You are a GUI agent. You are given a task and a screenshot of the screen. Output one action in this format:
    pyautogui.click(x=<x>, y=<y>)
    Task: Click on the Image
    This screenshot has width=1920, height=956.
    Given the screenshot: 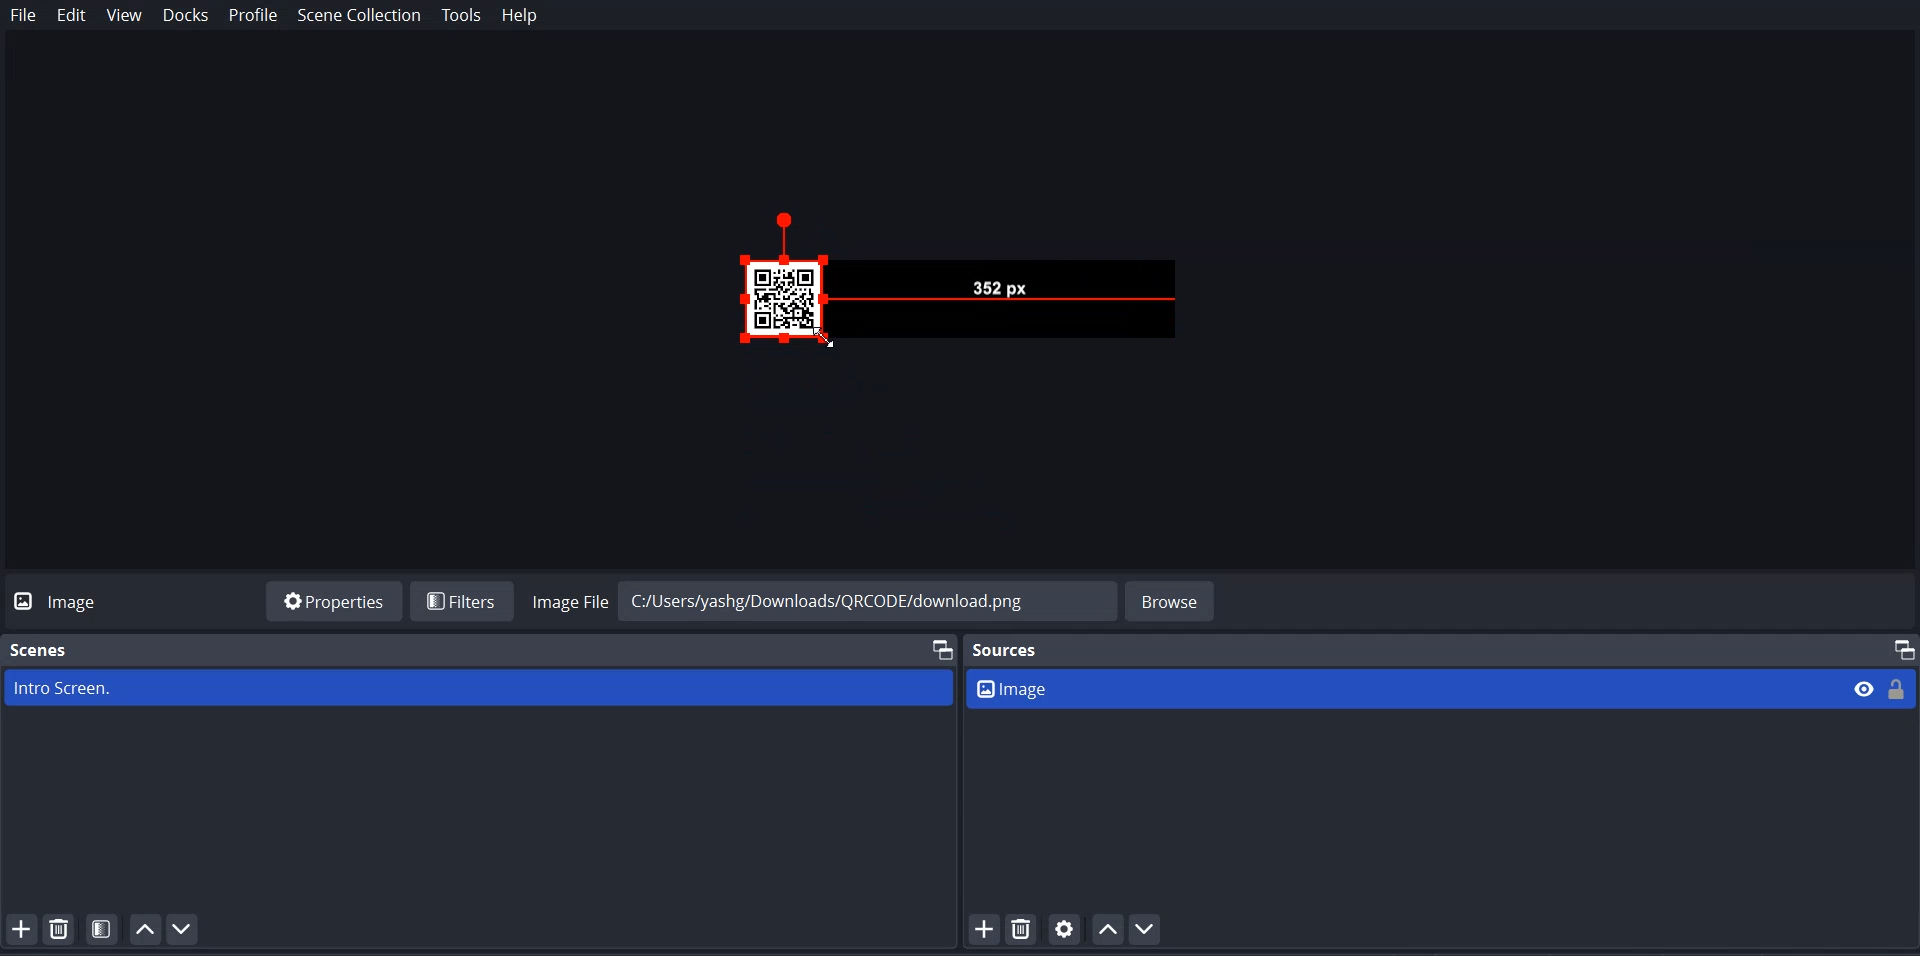 What is the action you would take?
    pyautogui.click(x=1404, y=688)
    